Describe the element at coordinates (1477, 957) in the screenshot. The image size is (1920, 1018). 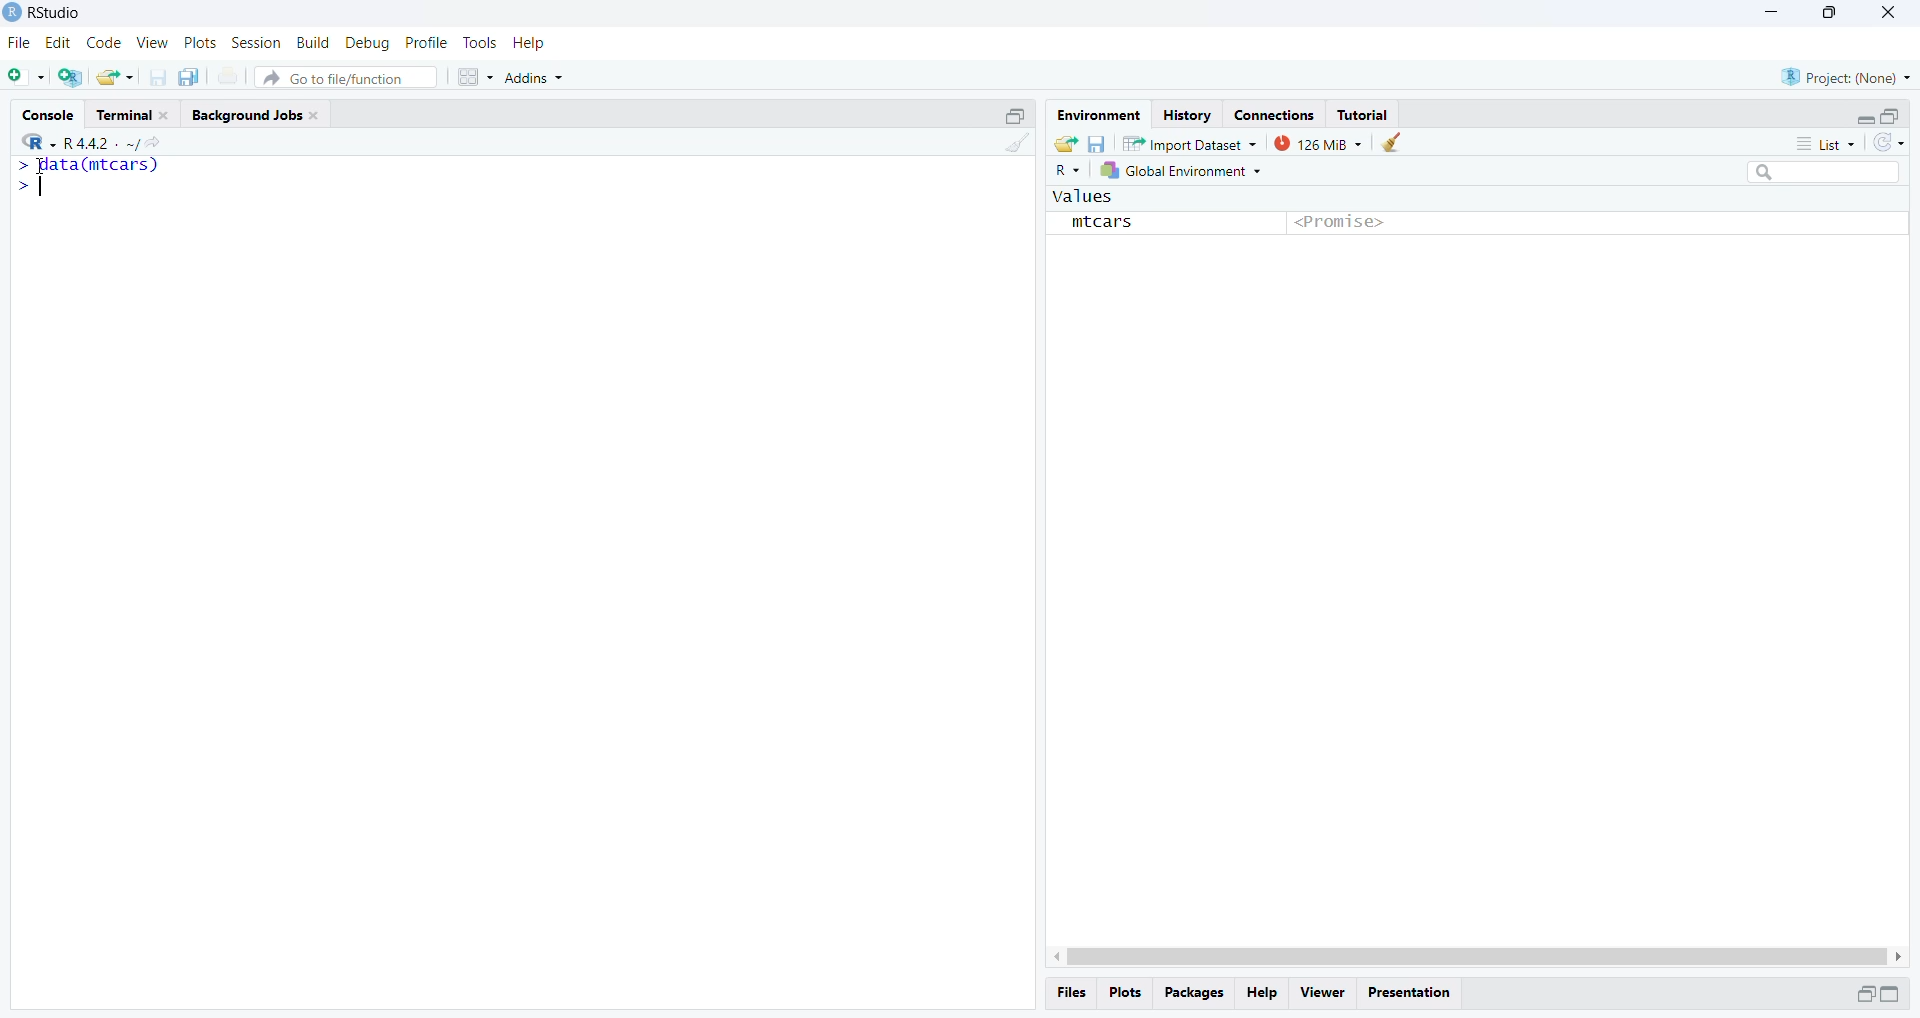
I see `Scrollbar` at that location.